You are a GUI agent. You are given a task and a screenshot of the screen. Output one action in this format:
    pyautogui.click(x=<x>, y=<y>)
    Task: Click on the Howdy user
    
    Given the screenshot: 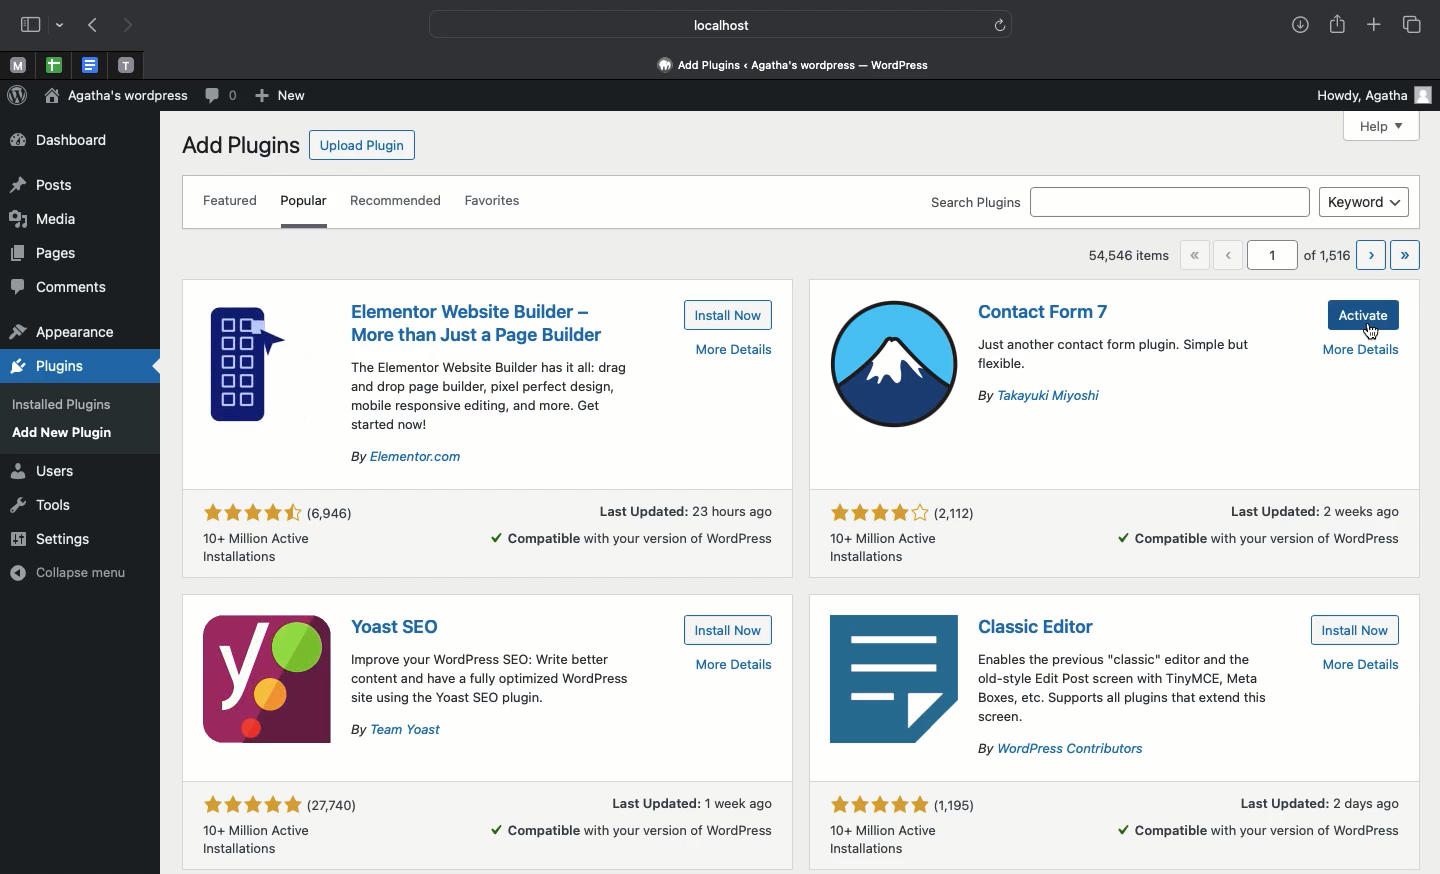 What is the action you would take?
    pyautogui.click(x=1373, y=93)
    